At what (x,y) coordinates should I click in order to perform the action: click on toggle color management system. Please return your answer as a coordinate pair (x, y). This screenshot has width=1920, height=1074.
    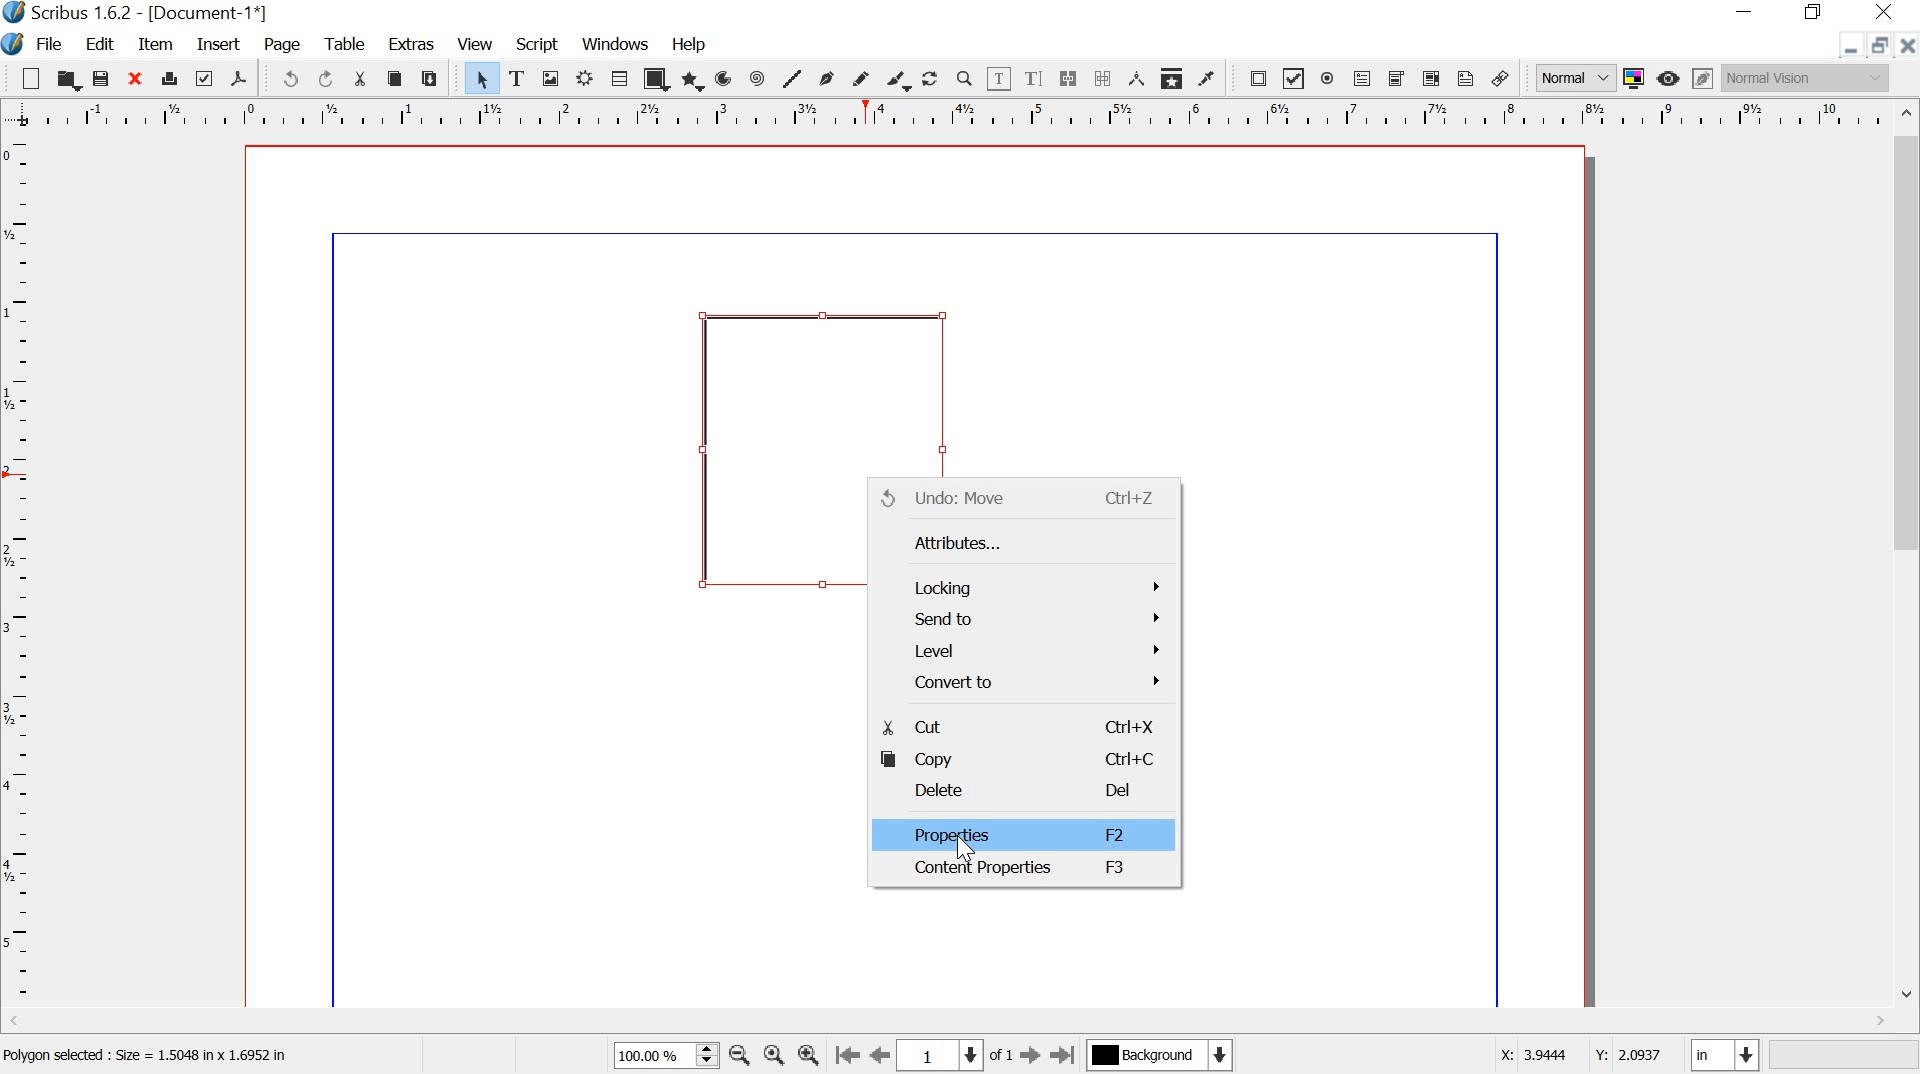
    Looking at the image, I should click on (1637, 78).